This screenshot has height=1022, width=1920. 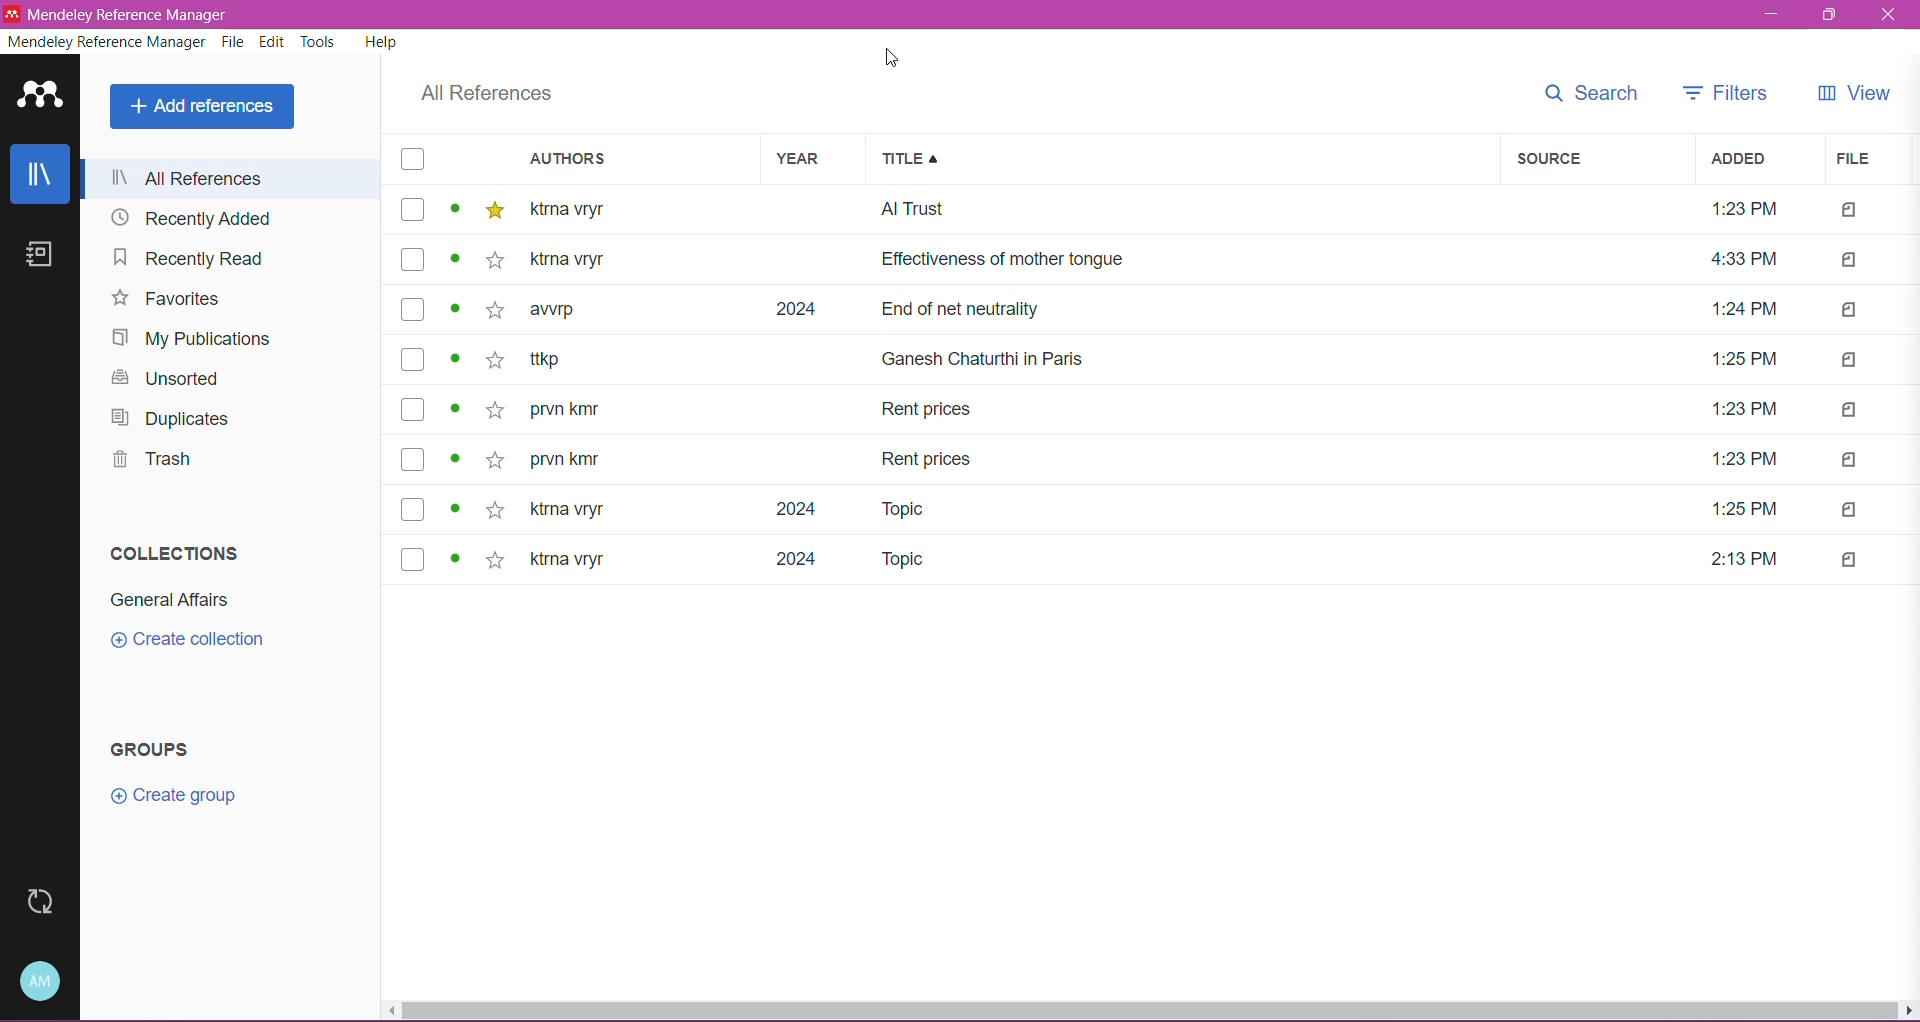 I want to click on Unsorted, so click(x=163, y=379).